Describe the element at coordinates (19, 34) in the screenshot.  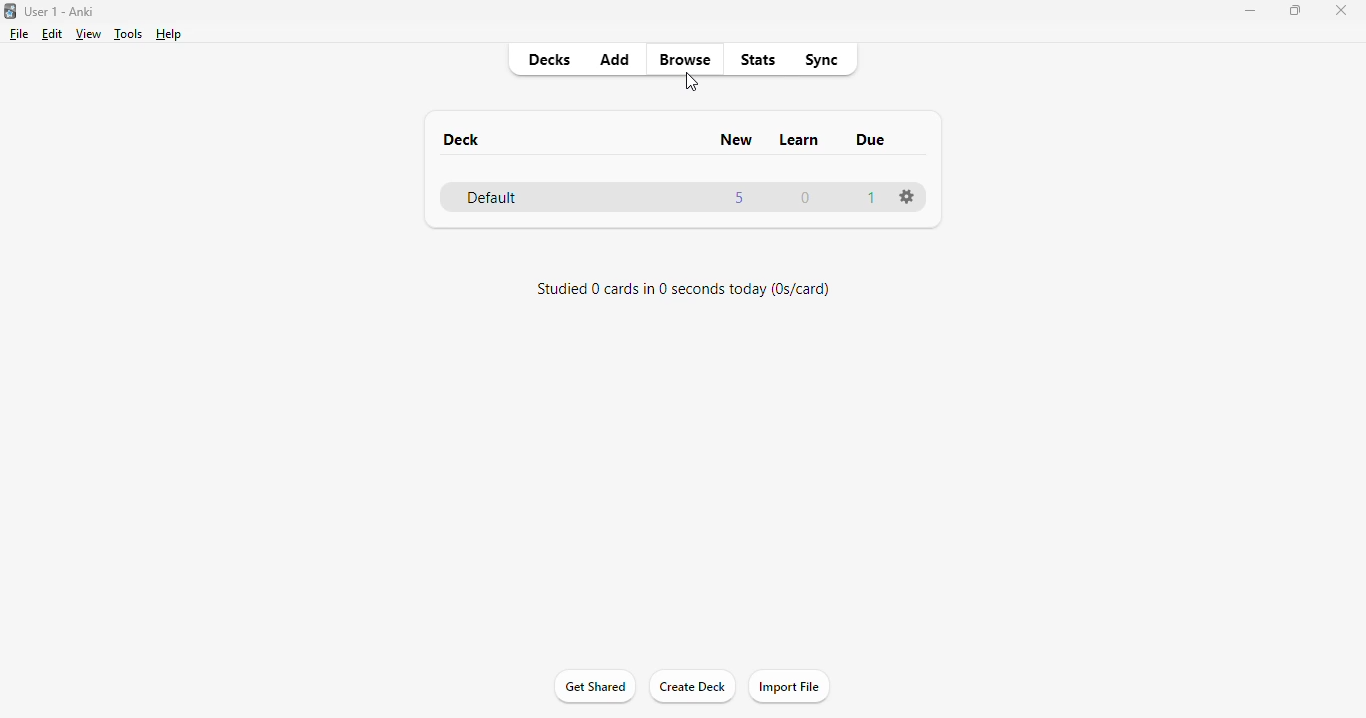
I see `file` at that location.